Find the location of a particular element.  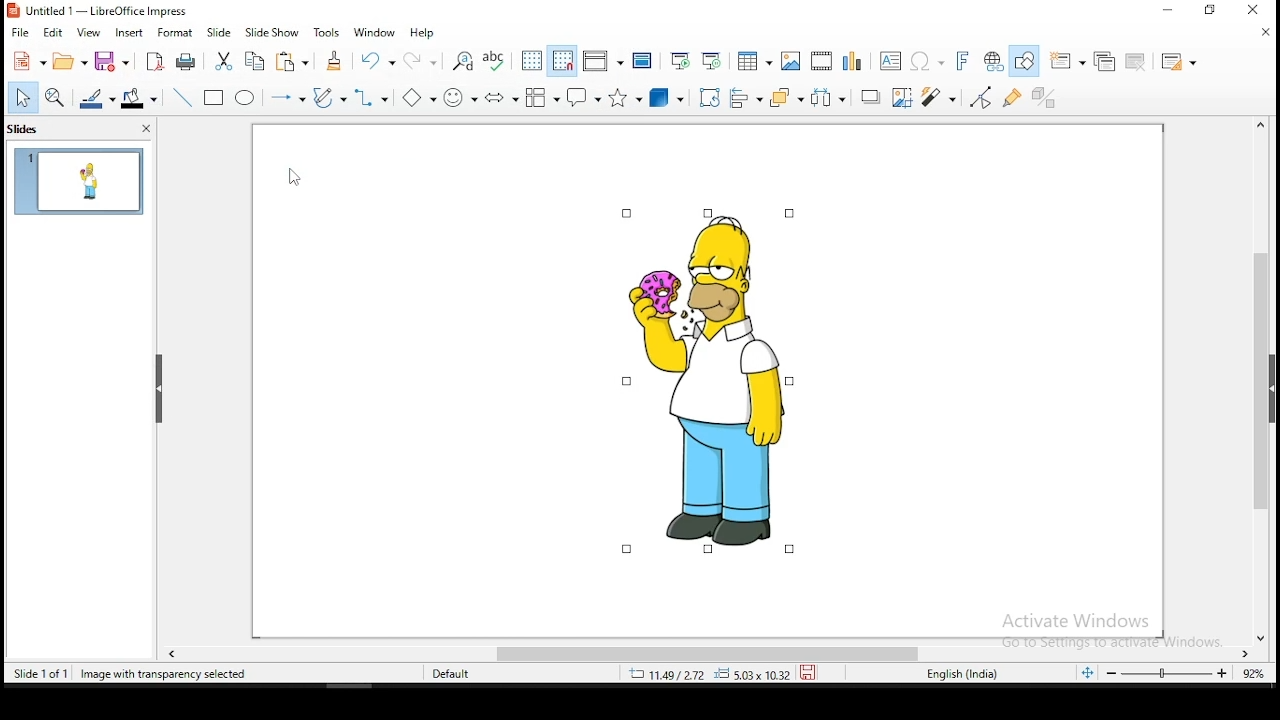

slide layout is located at coordinates (1183, 63).